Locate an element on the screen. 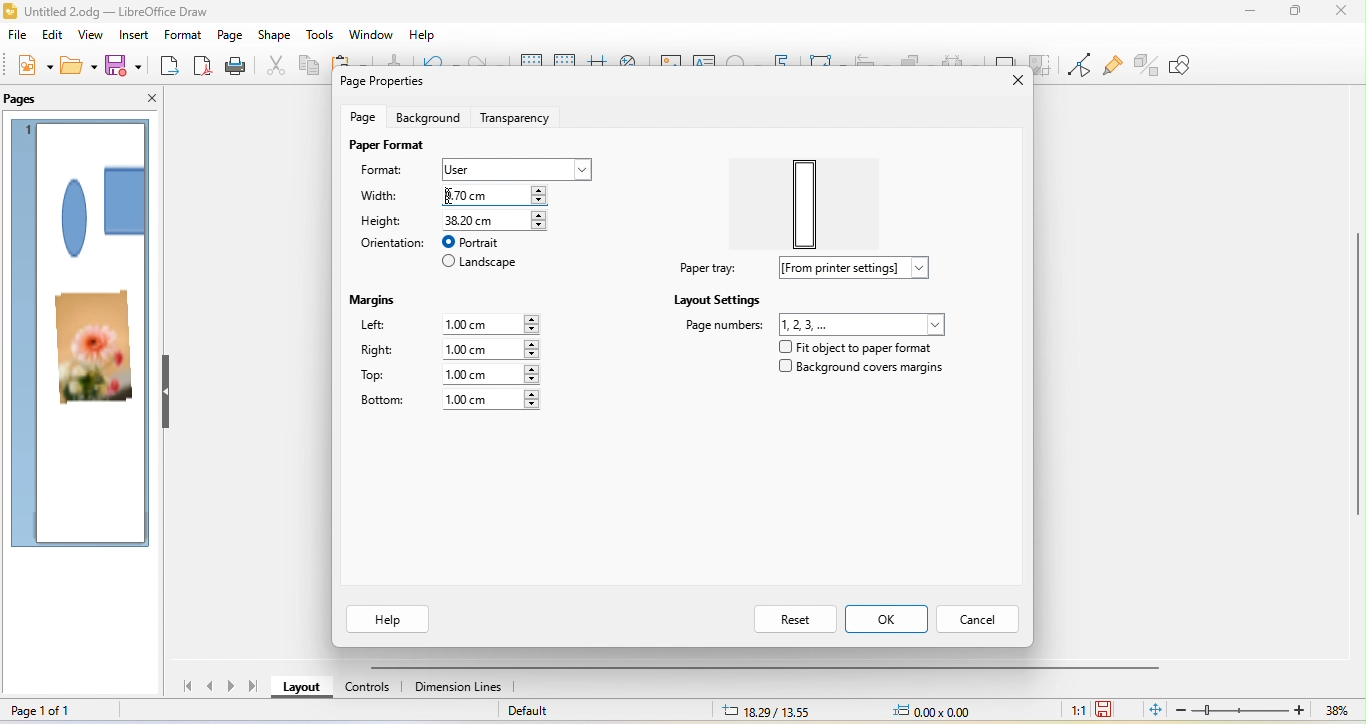 The height and width of the screenshot is (724, 1366). 0.00x0.00 is located at coordinates (946, 712).